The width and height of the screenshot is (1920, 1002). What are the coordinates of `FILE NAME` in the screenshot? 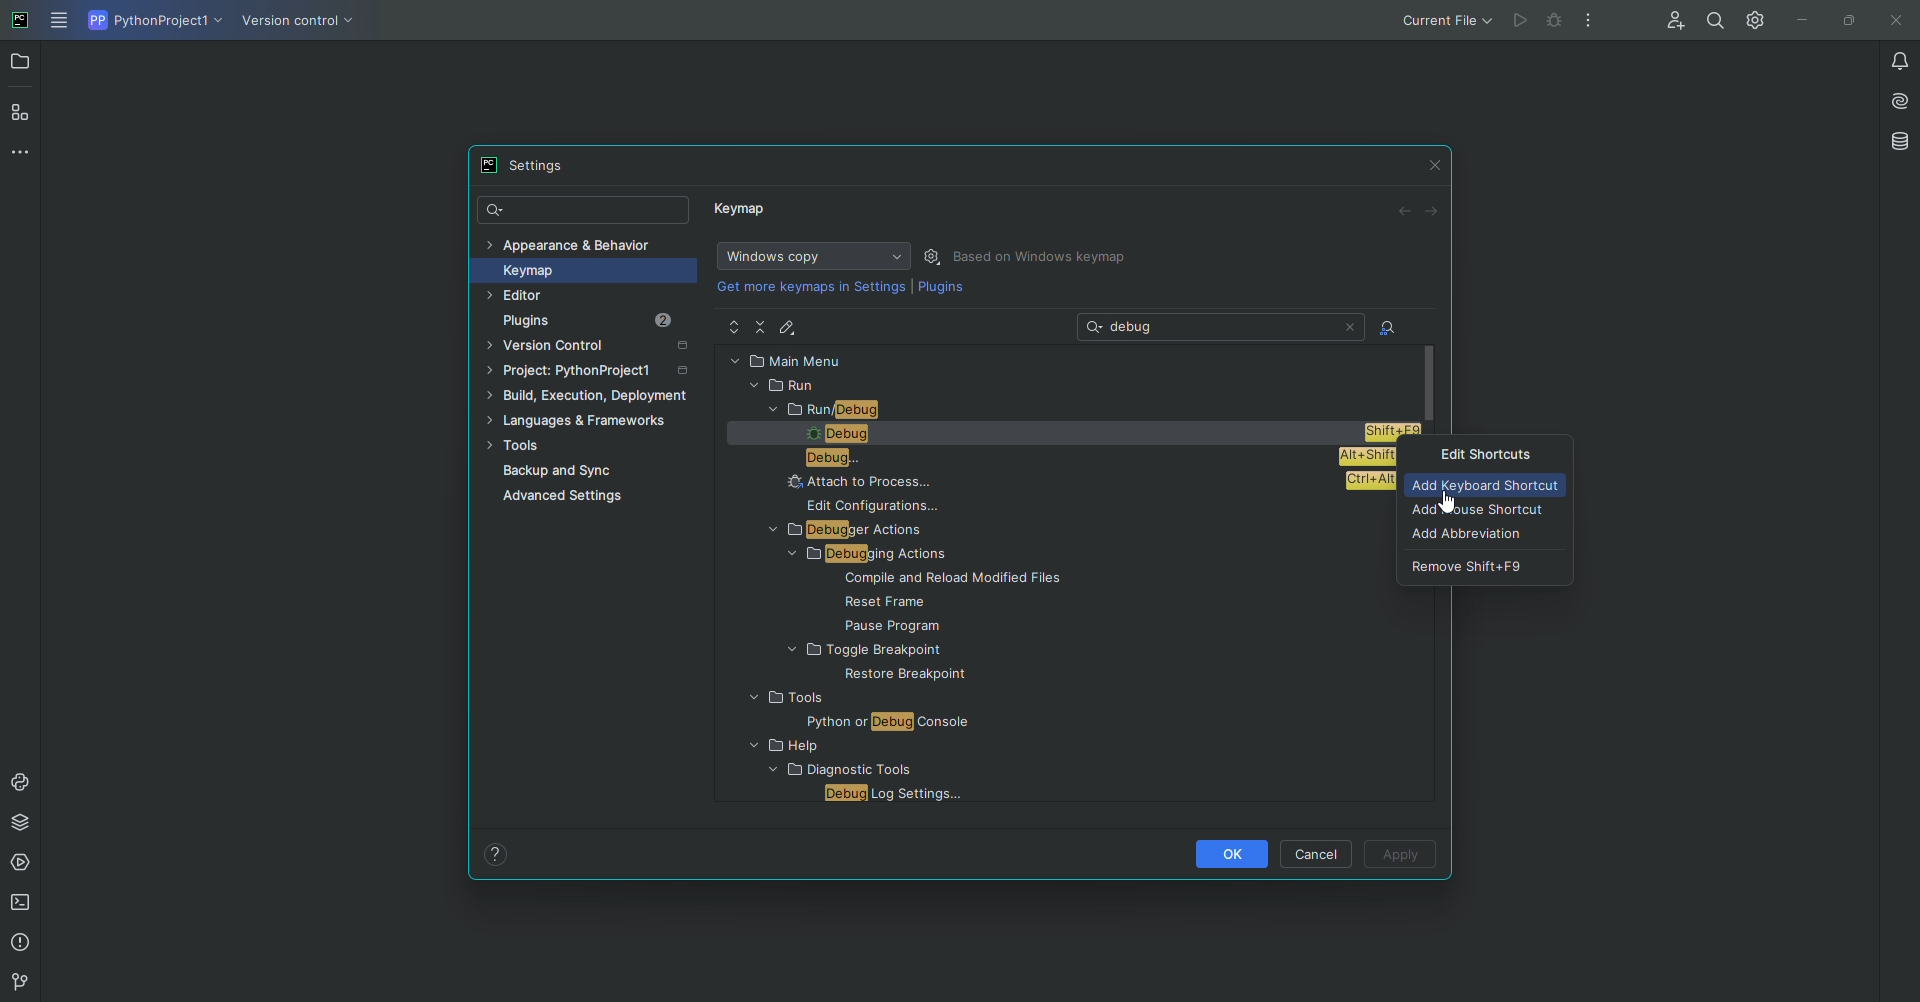 It's located at (889, 794).